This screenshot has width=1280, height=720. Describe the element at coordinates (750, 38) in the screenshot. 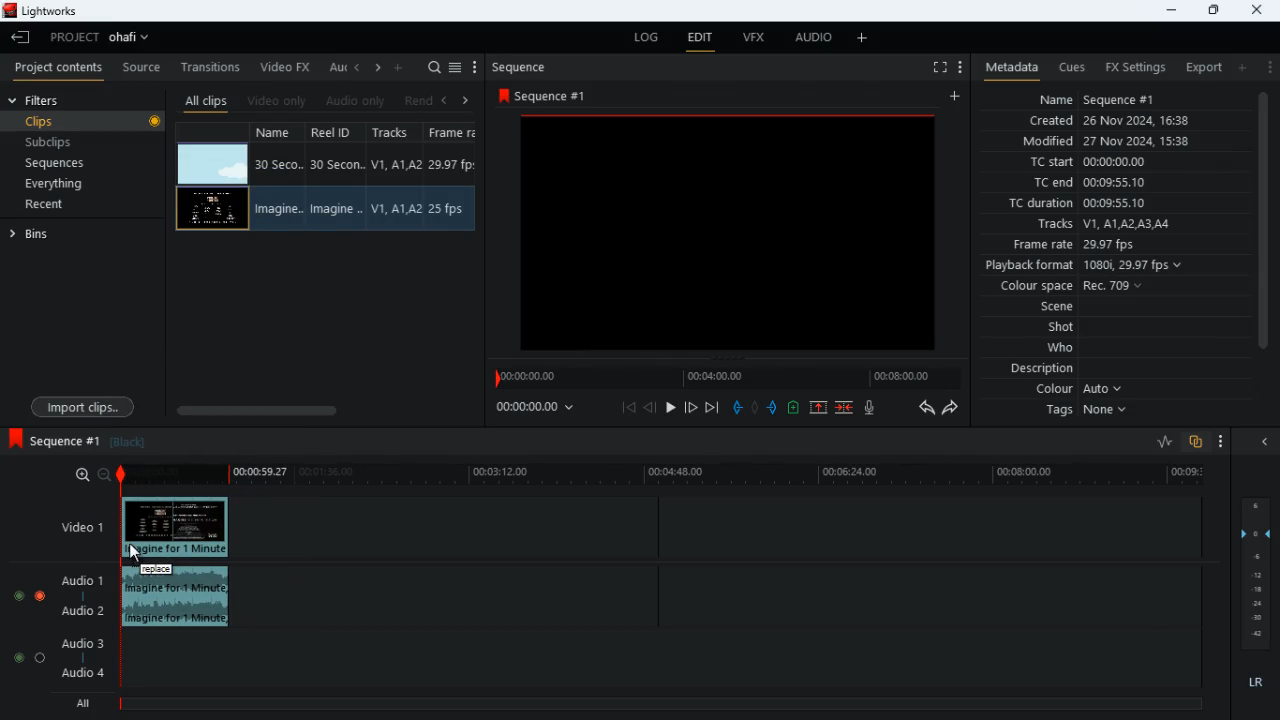

I see `vfx` at that location.